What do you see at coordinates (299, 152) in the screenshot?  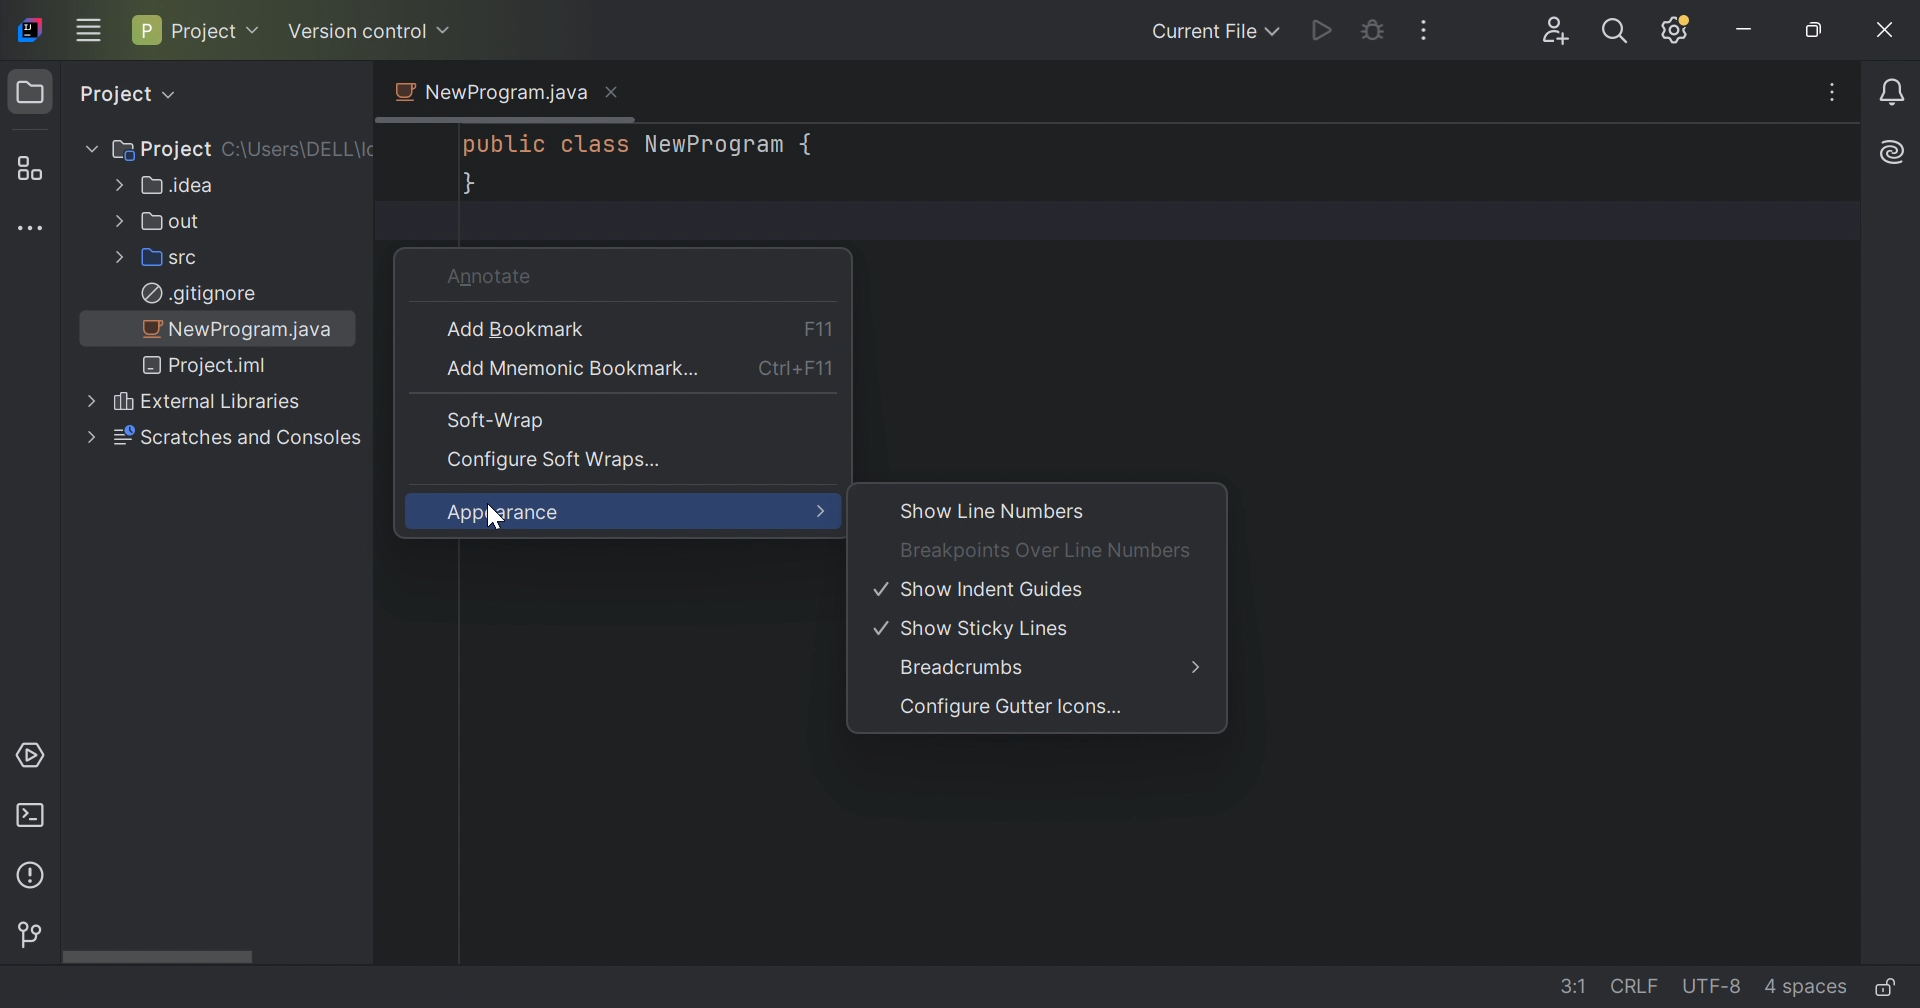 I see `C:\Users\DELL\Id` at bounding box center [299, 152].